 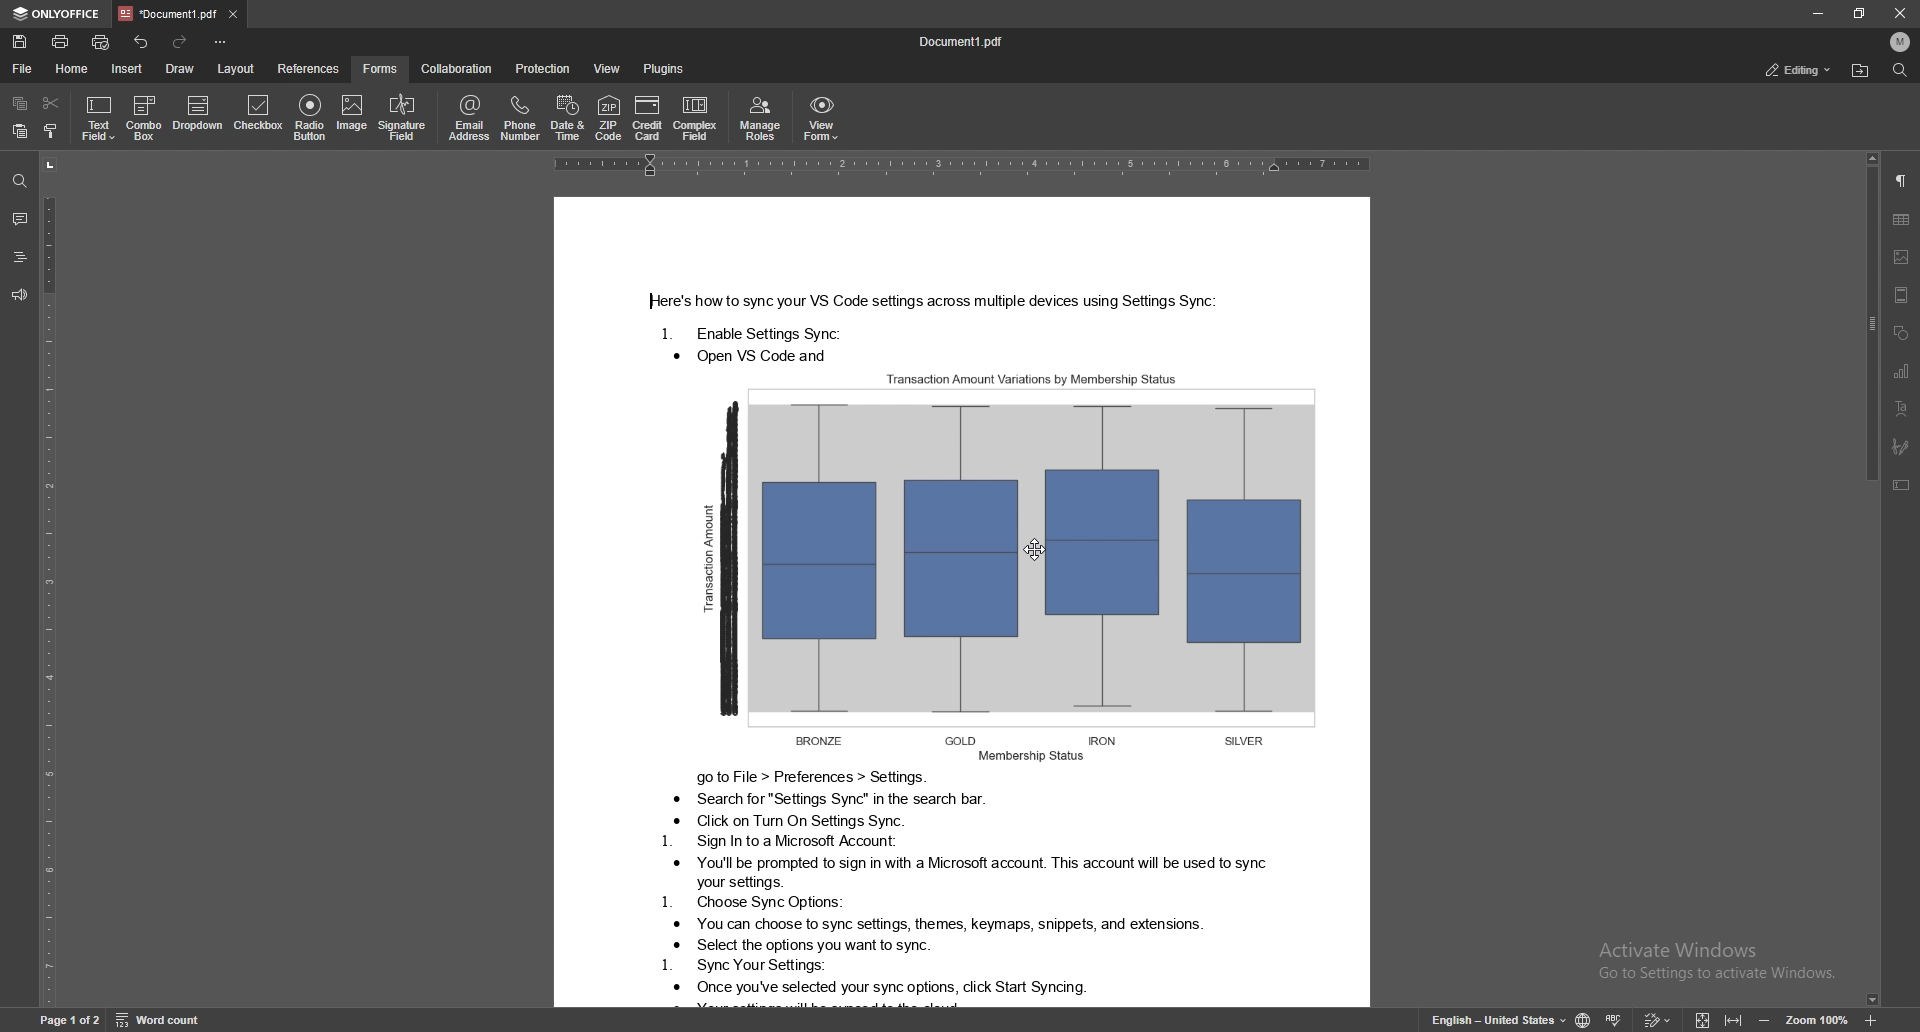 What do you see at coordinates (20, 182) in the screenshot?
I see `find` at bounding box center [20, 182].